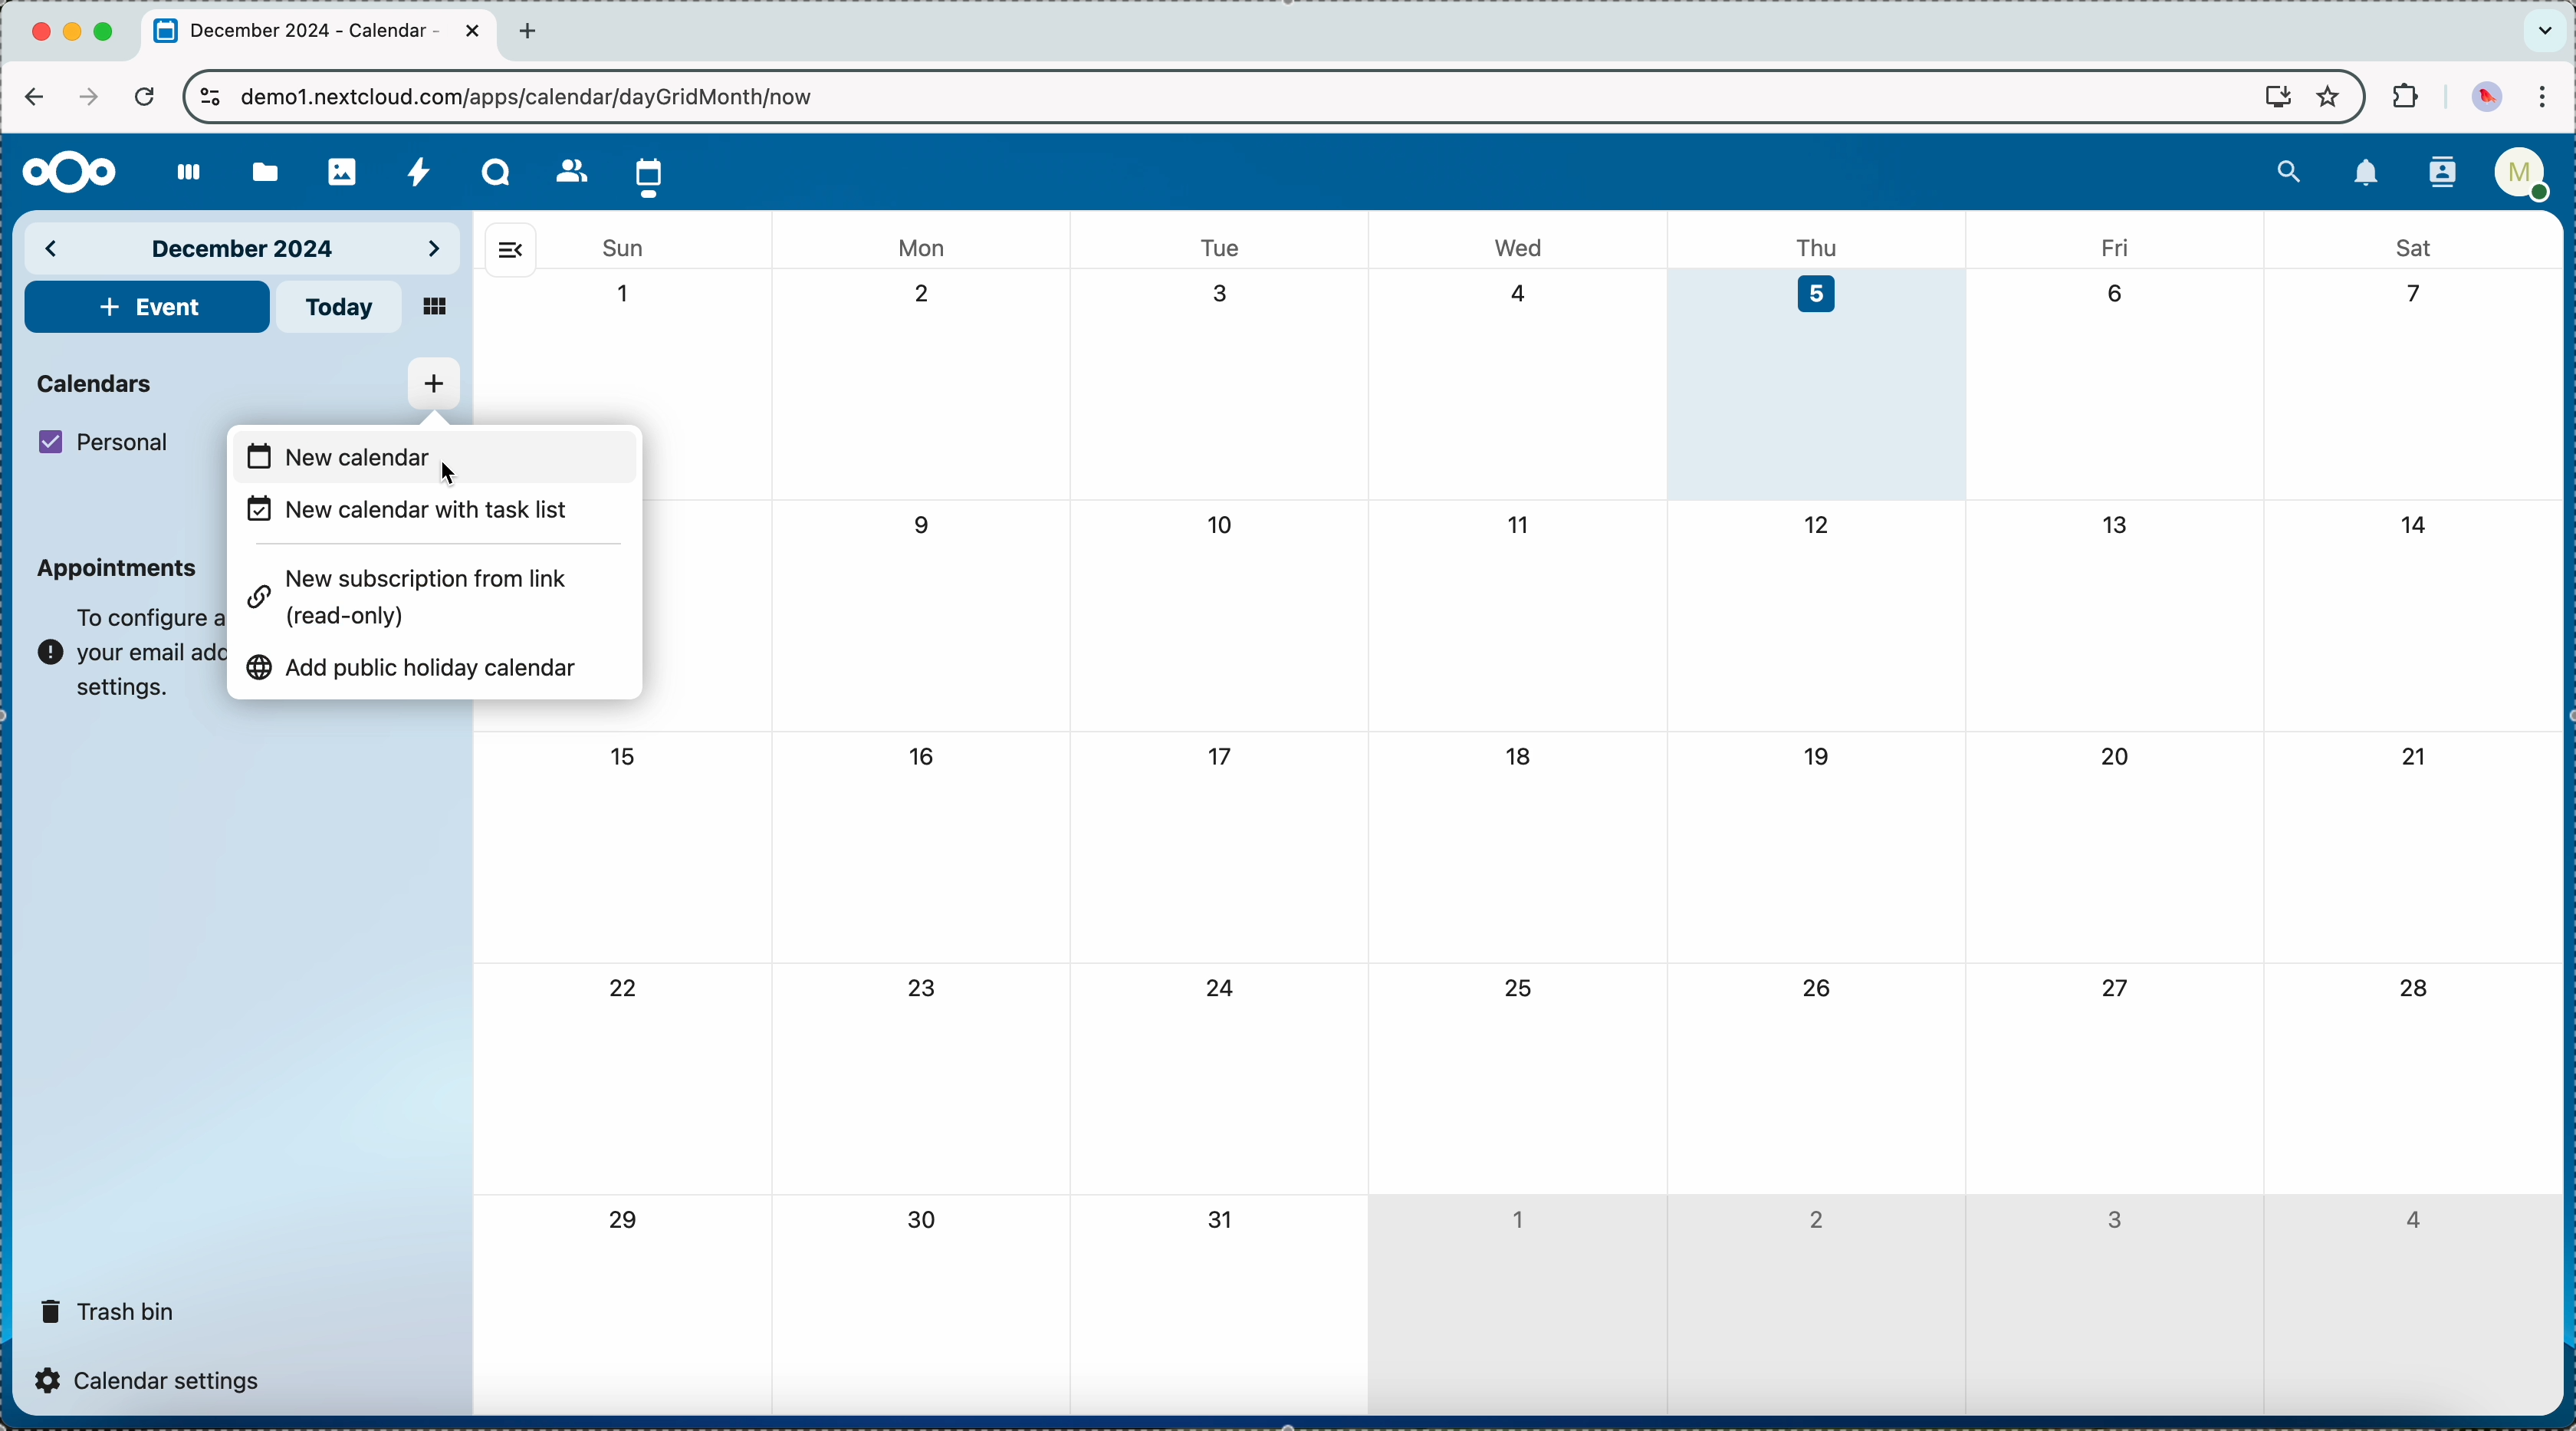  Describe the element at coordinates (2268, 98) in the screenshot. I see `screen` at that location.